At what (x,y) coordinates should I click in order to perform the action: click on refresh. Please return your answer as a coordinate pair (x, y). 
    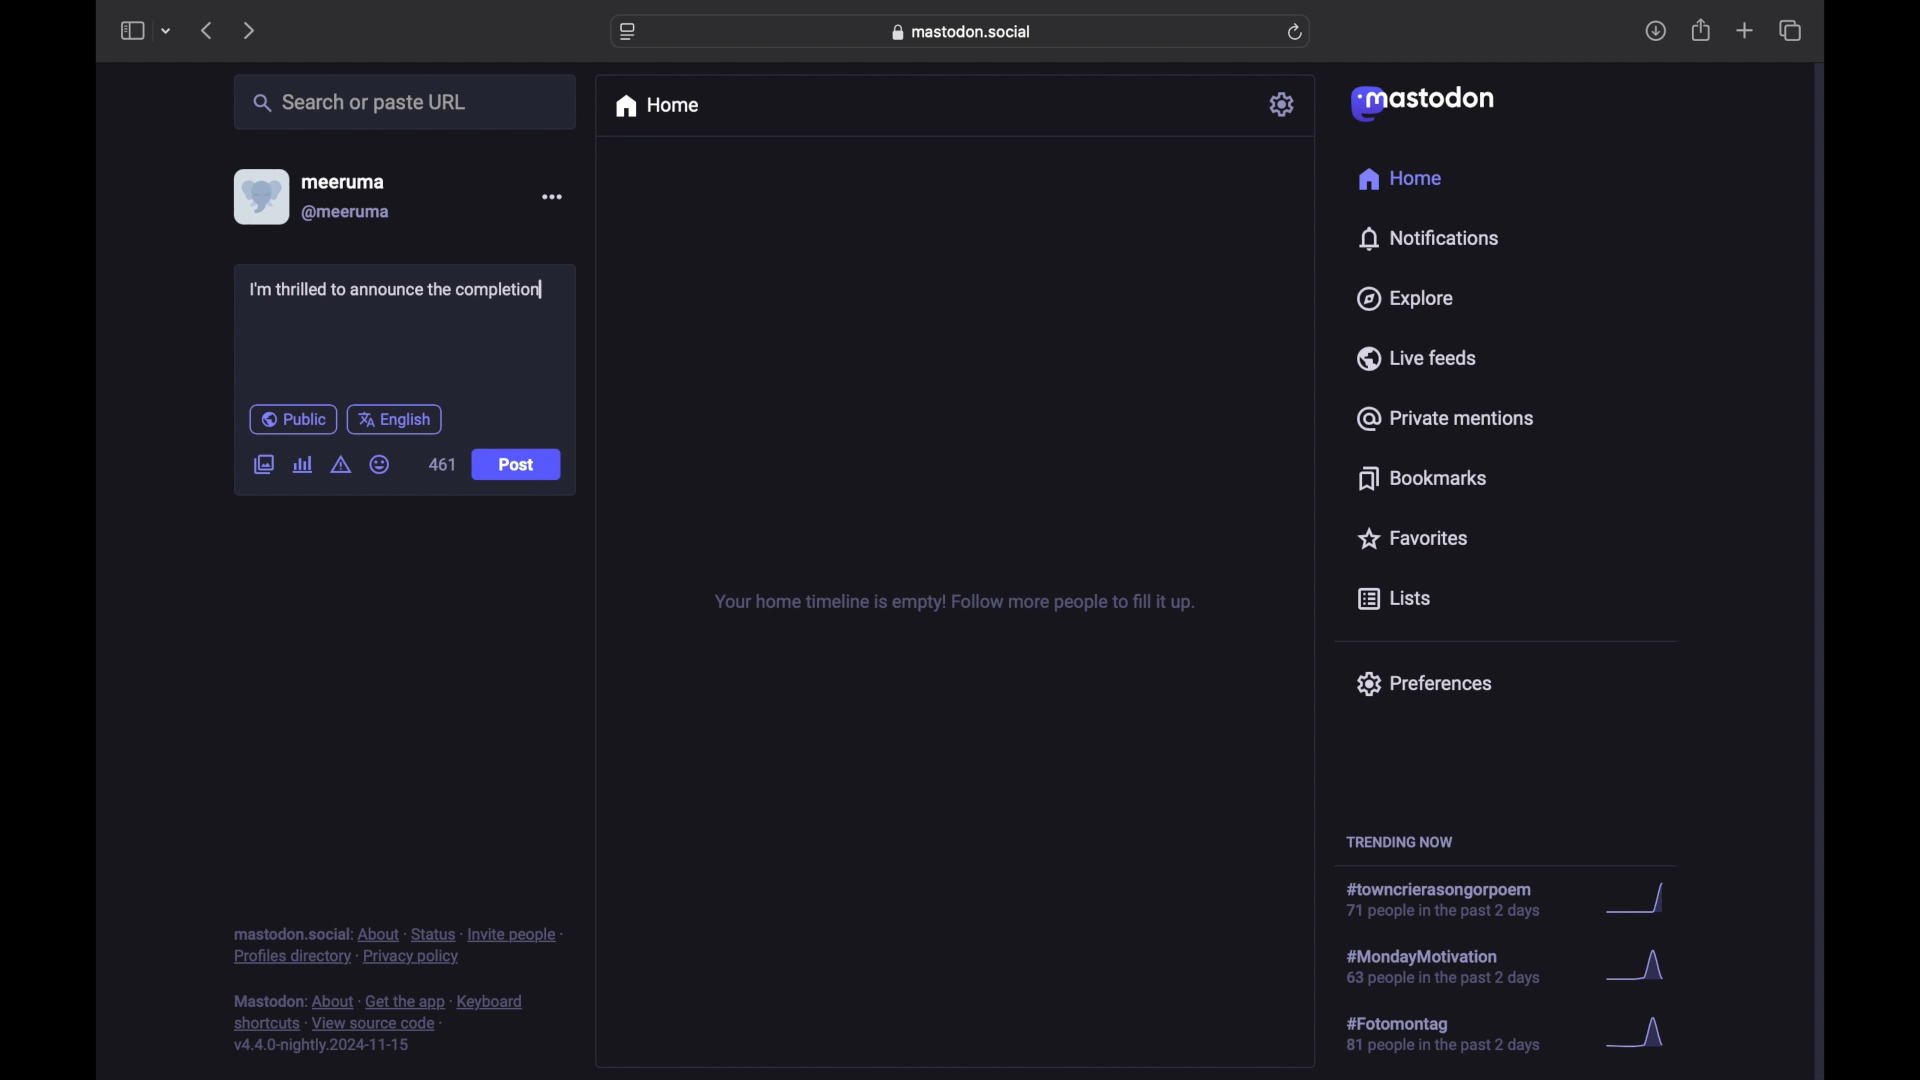
    Looking at the image, I should click on (1295, 32).